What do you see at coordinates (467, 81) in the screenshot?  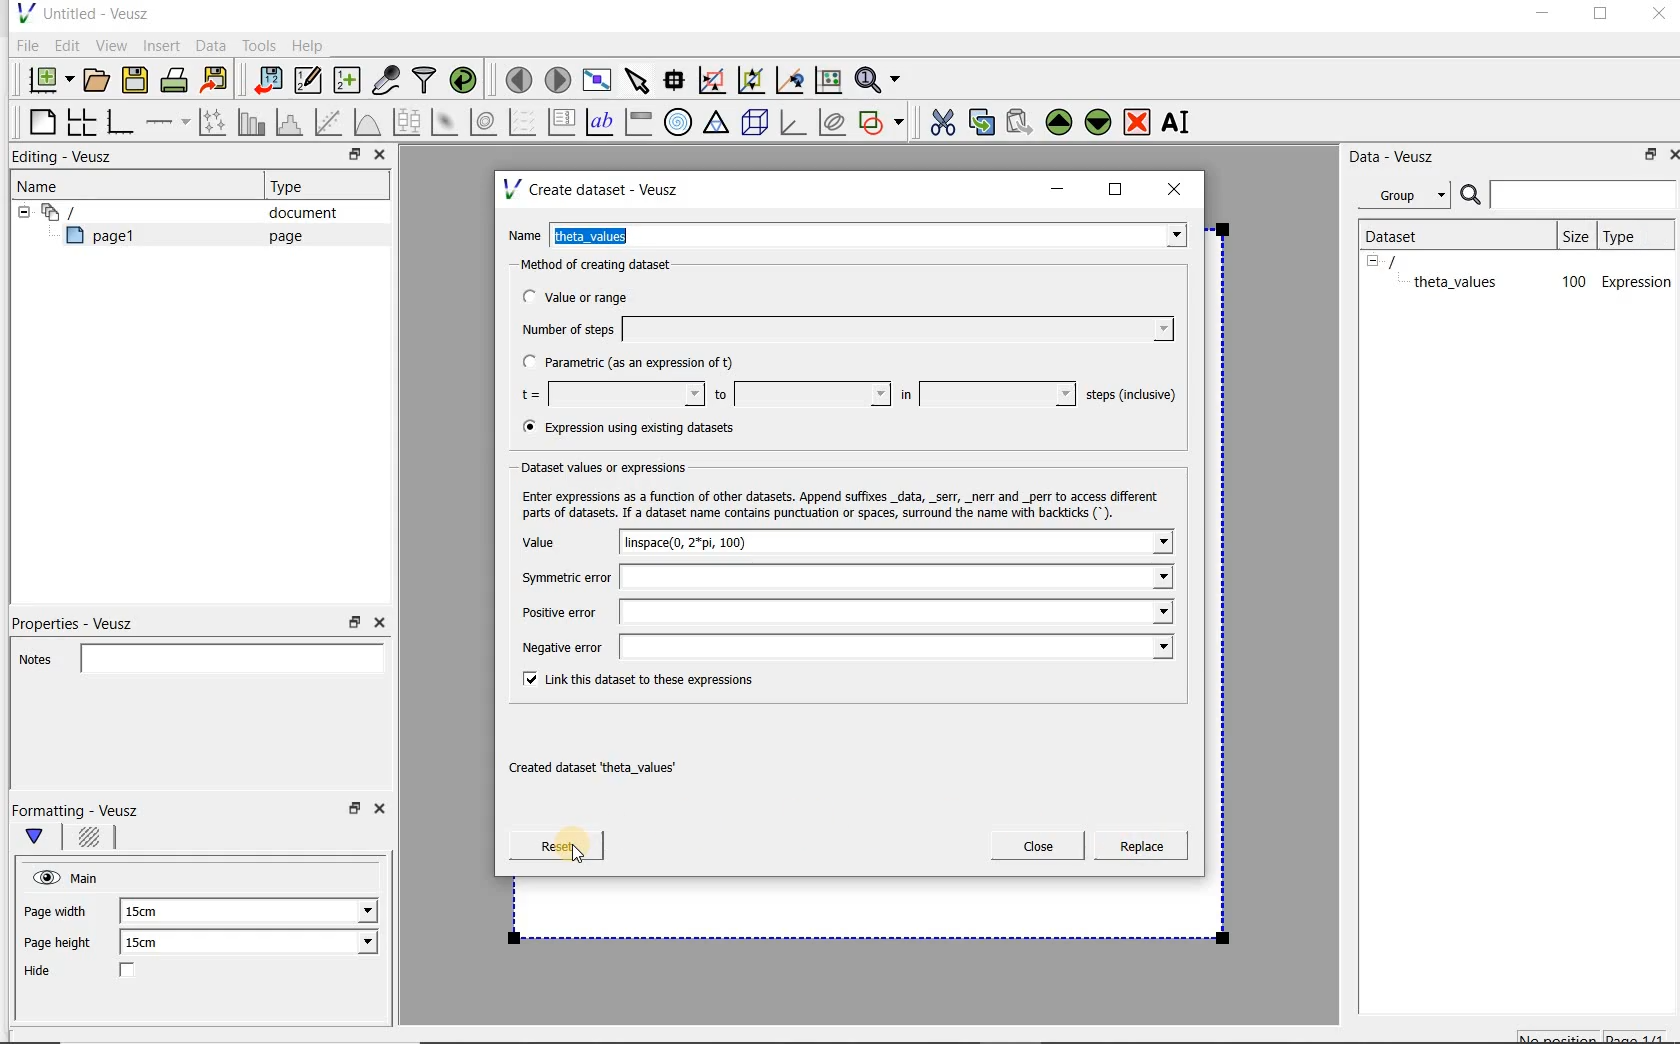 I see `reload linked datasets` at bounding box center [467, 81].